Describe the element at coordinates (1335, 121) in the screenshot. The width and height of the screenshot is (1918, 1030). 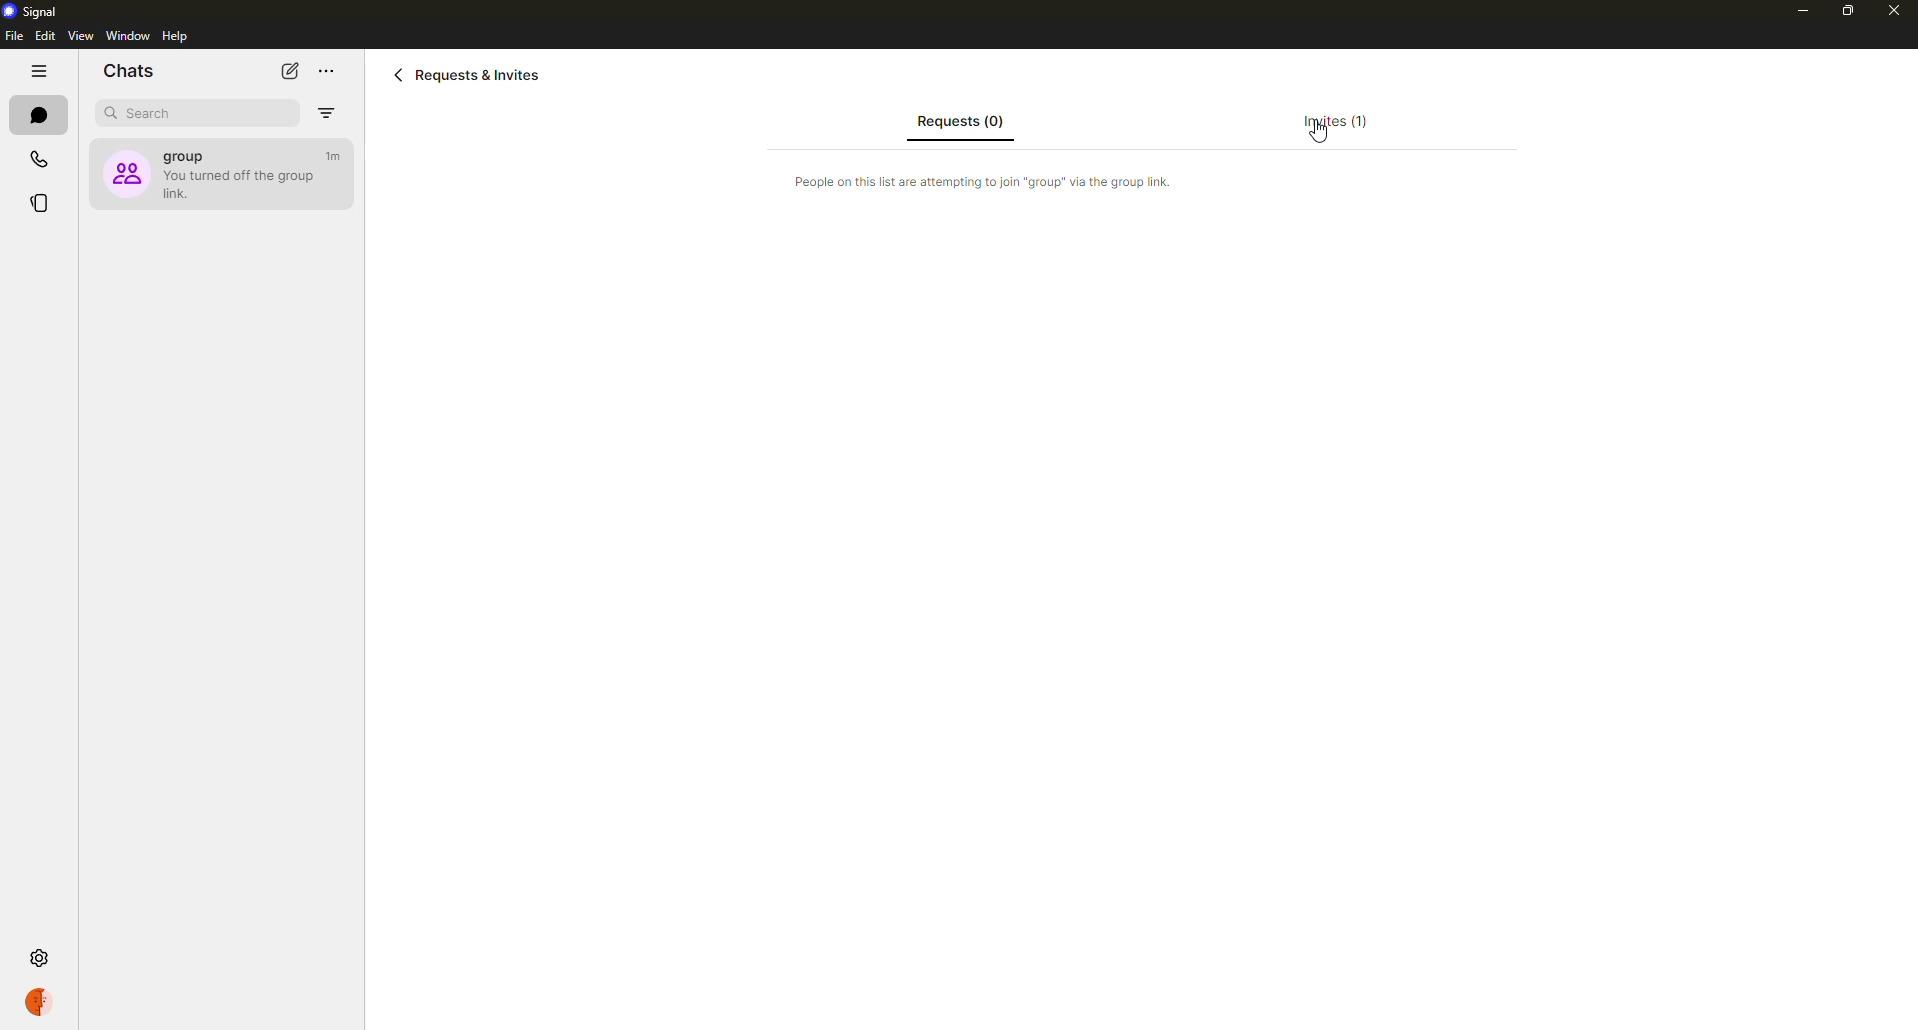
I see `invites` at that location.